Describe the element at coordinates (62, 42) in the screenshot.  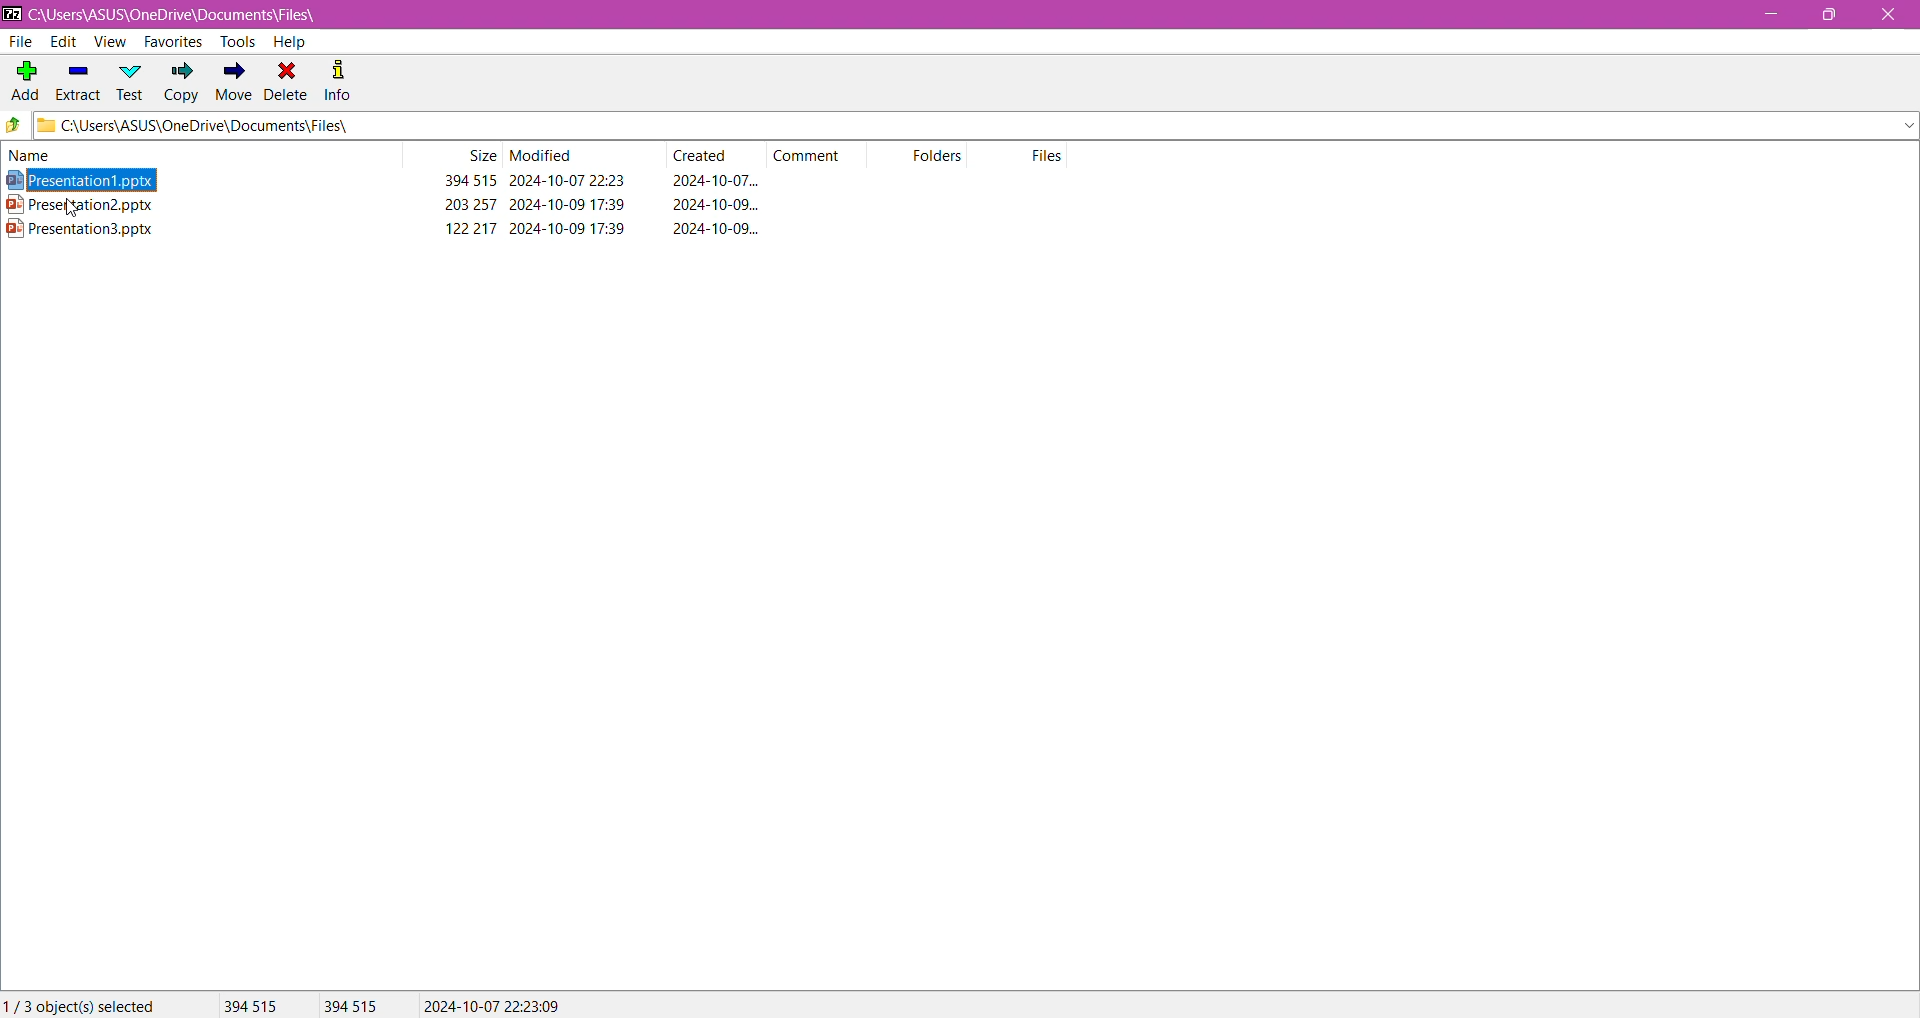
I see `Edit` at that location.